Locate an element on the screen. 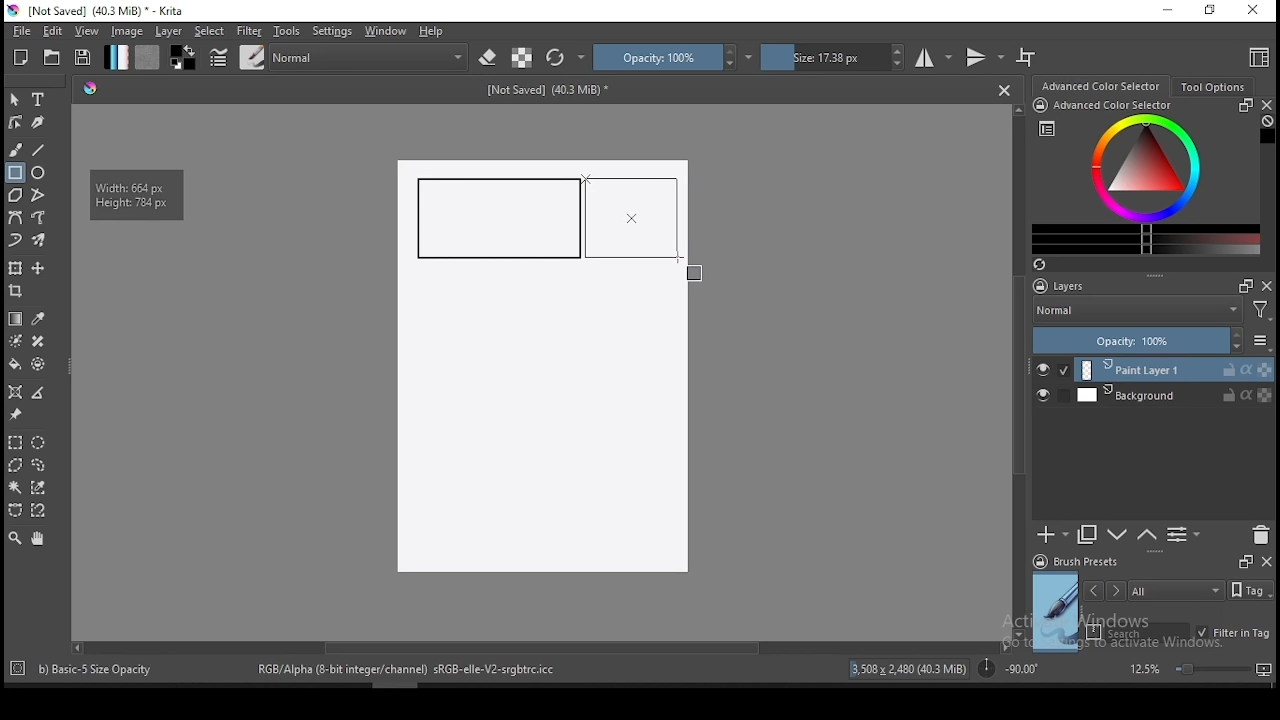  view or change layer properties is located at coordinates (1183, 534).